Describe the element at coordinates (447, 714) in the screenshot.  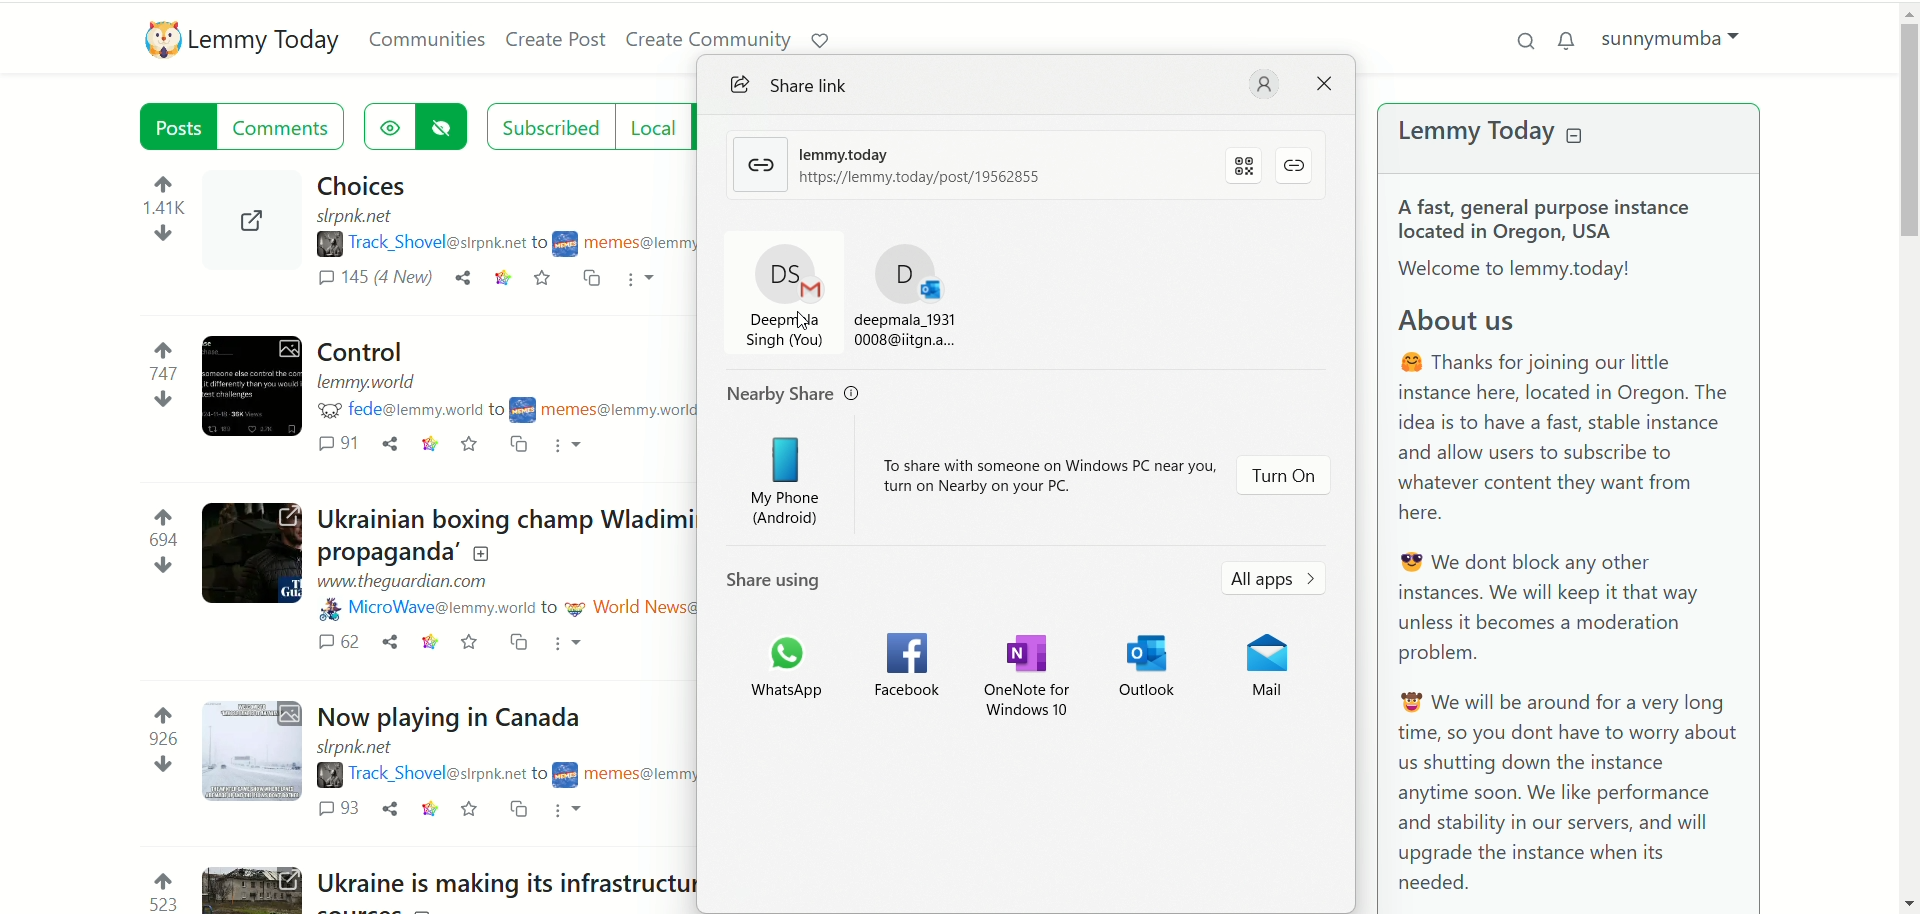
I see `Post on "Now playing in Canada"` at that location.